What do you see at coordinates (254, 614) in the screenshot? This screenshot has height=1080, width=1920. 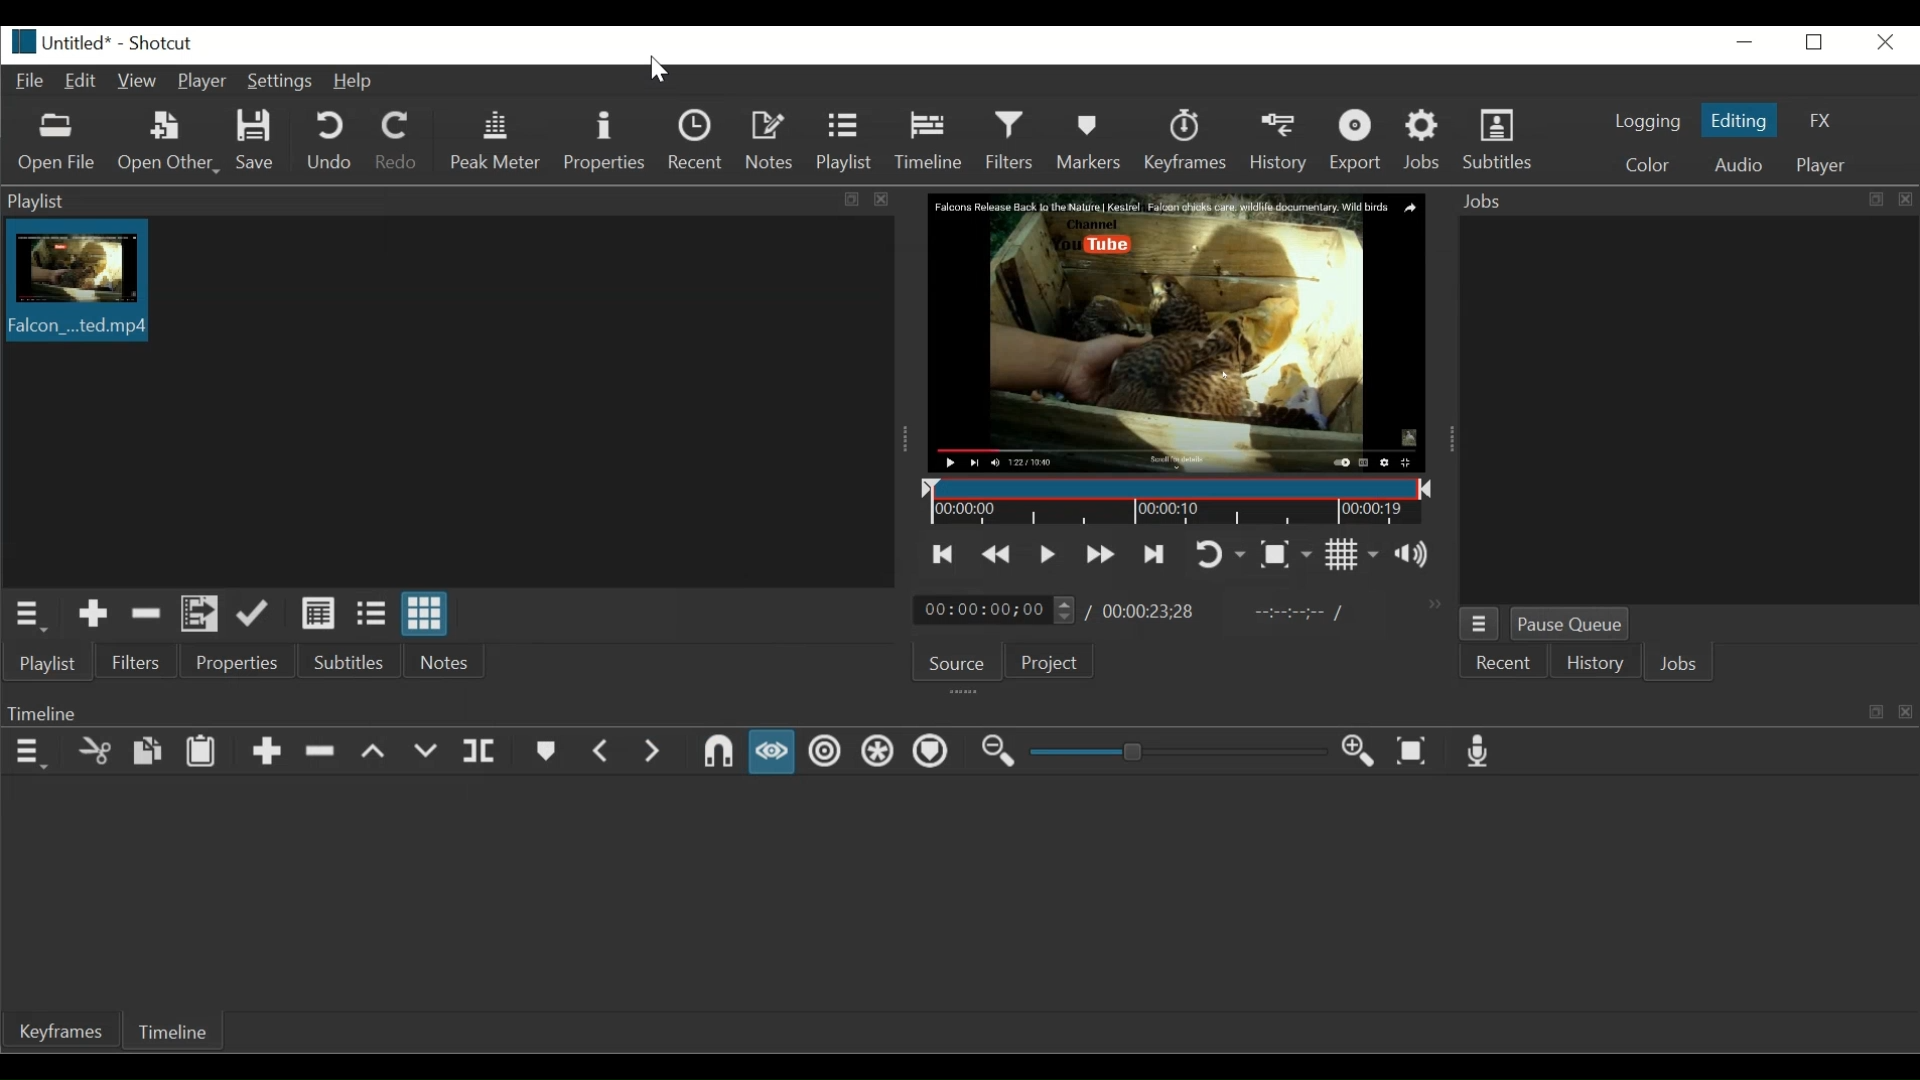 I see `Update` at bounding box center [254, 614].